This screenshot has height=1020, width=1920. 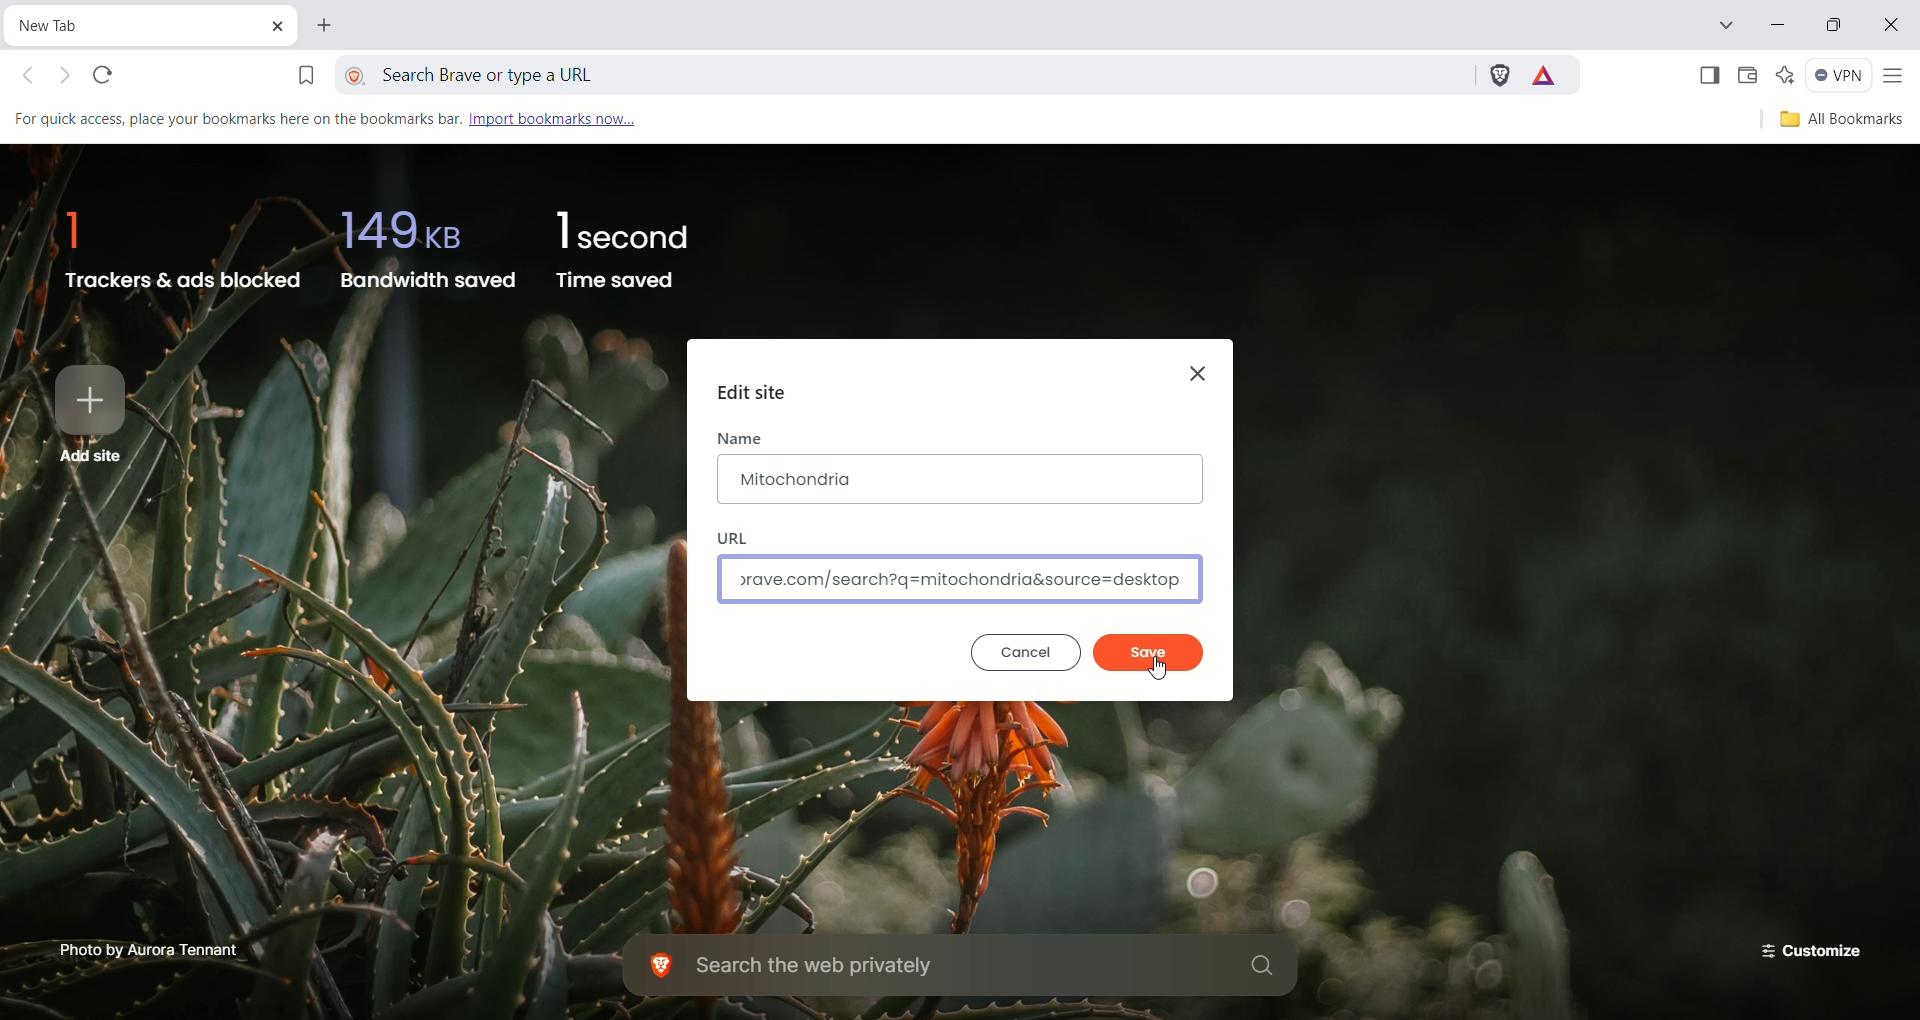 What do you see at coordinates (1707, 76) in the screenshot?
I see `show sidebar` at bounding box center [1707, 76].